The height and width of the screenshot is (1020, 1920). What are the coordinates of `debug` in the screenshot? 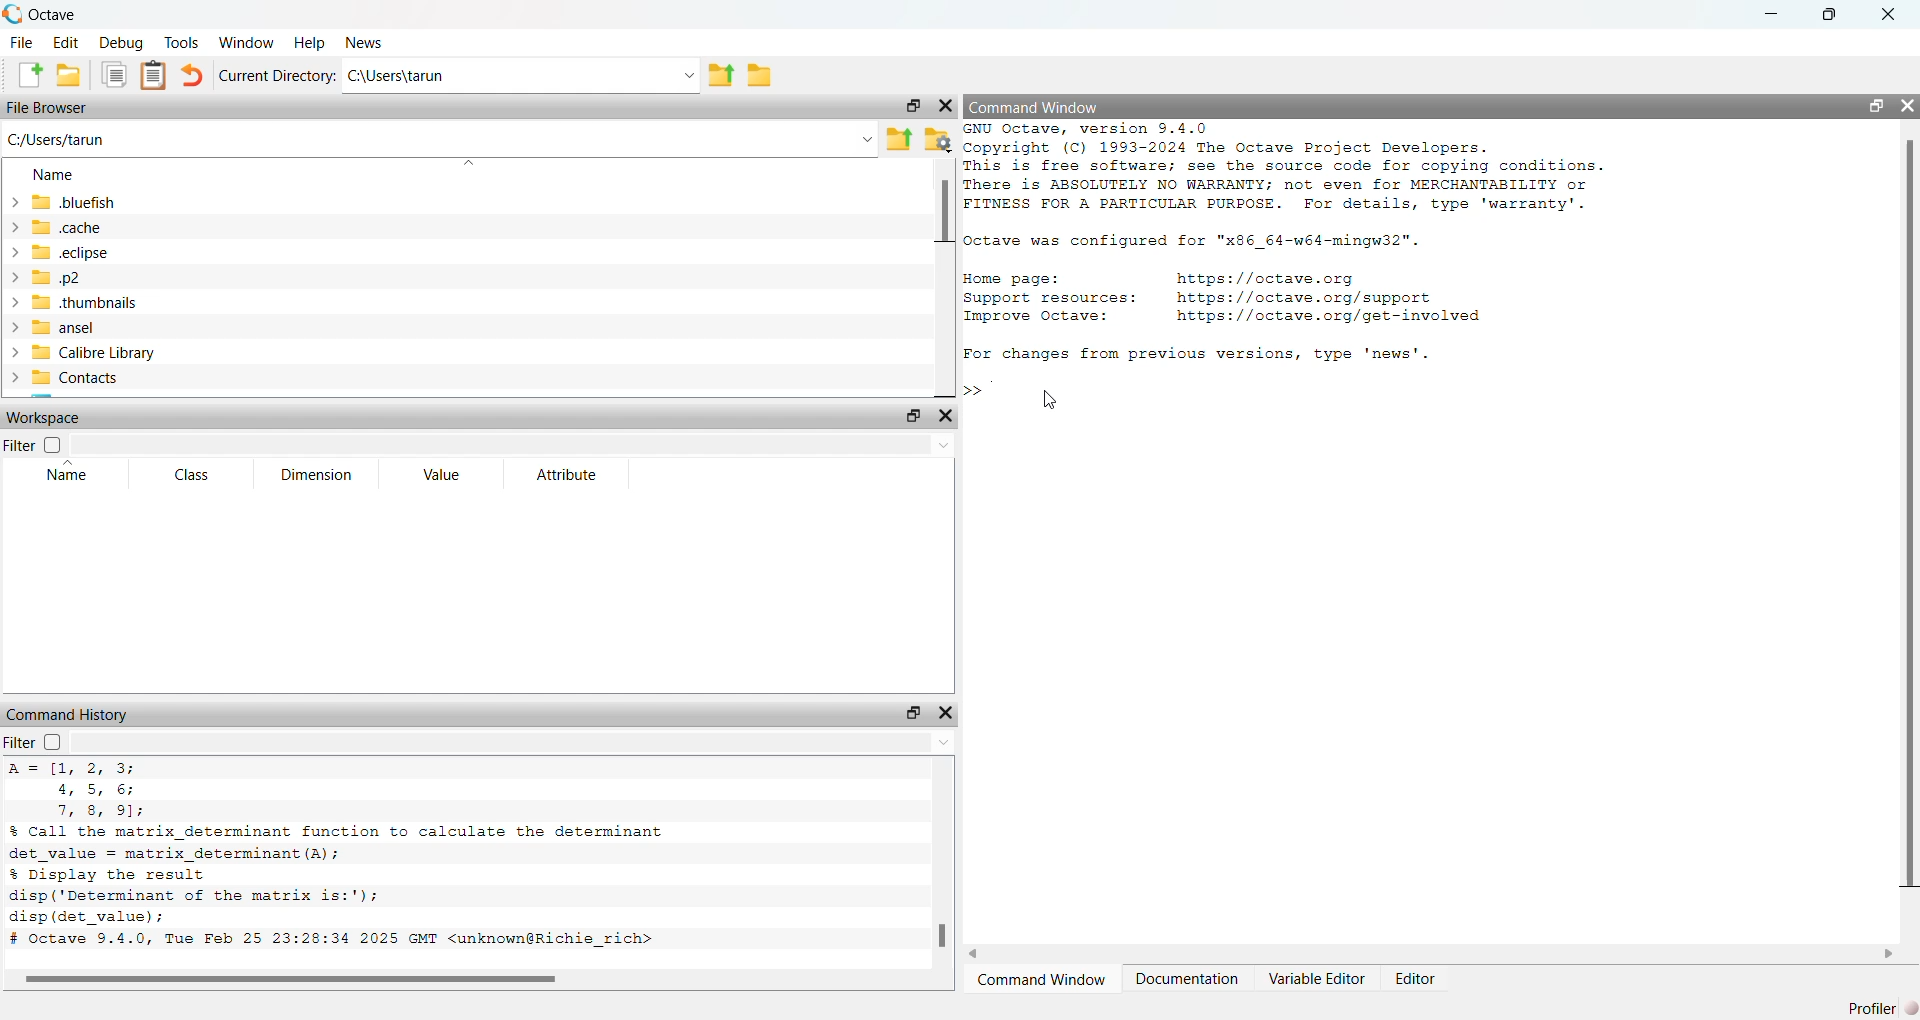 It's located at (123, 42).